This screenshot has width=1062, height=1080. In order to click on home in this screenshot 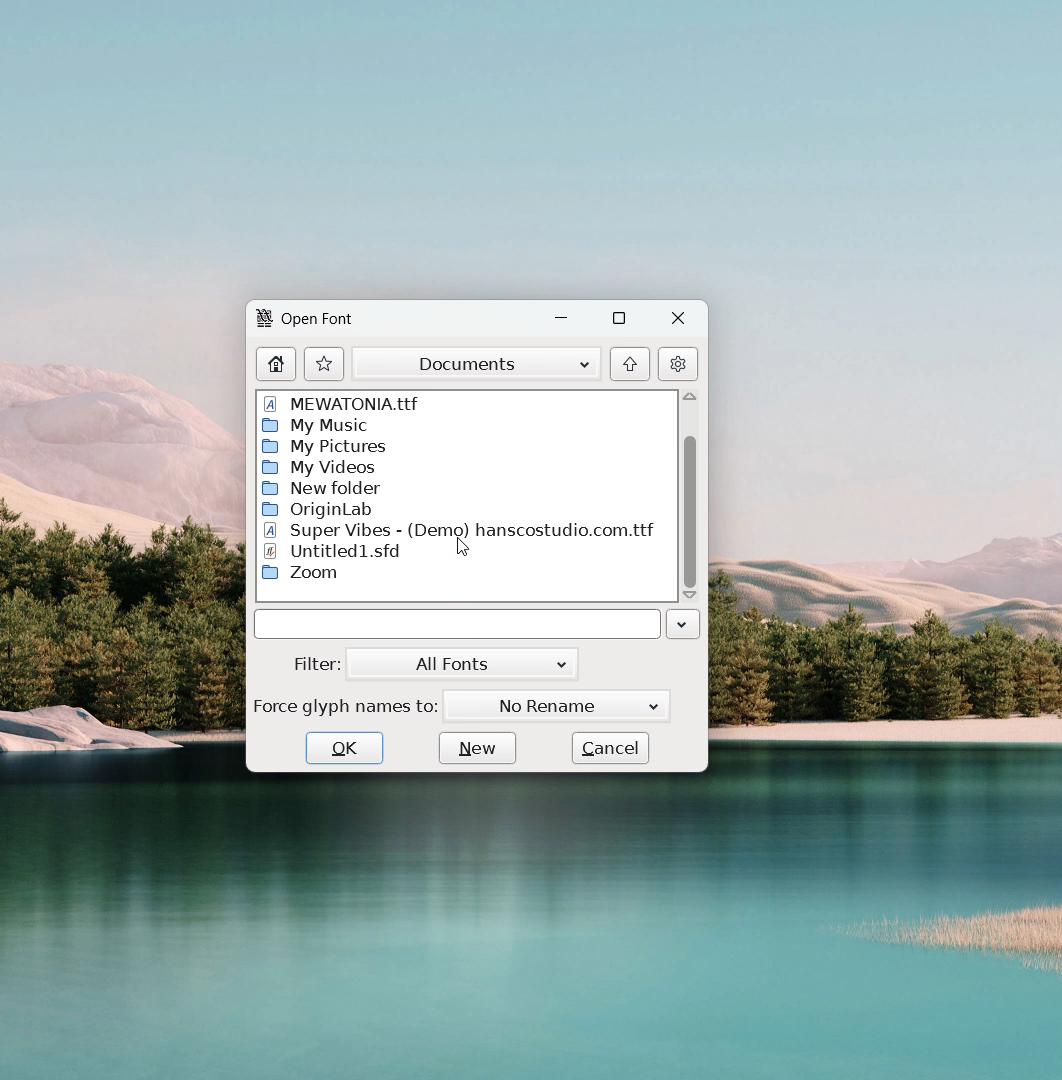, I will do `click(276, 365)`.